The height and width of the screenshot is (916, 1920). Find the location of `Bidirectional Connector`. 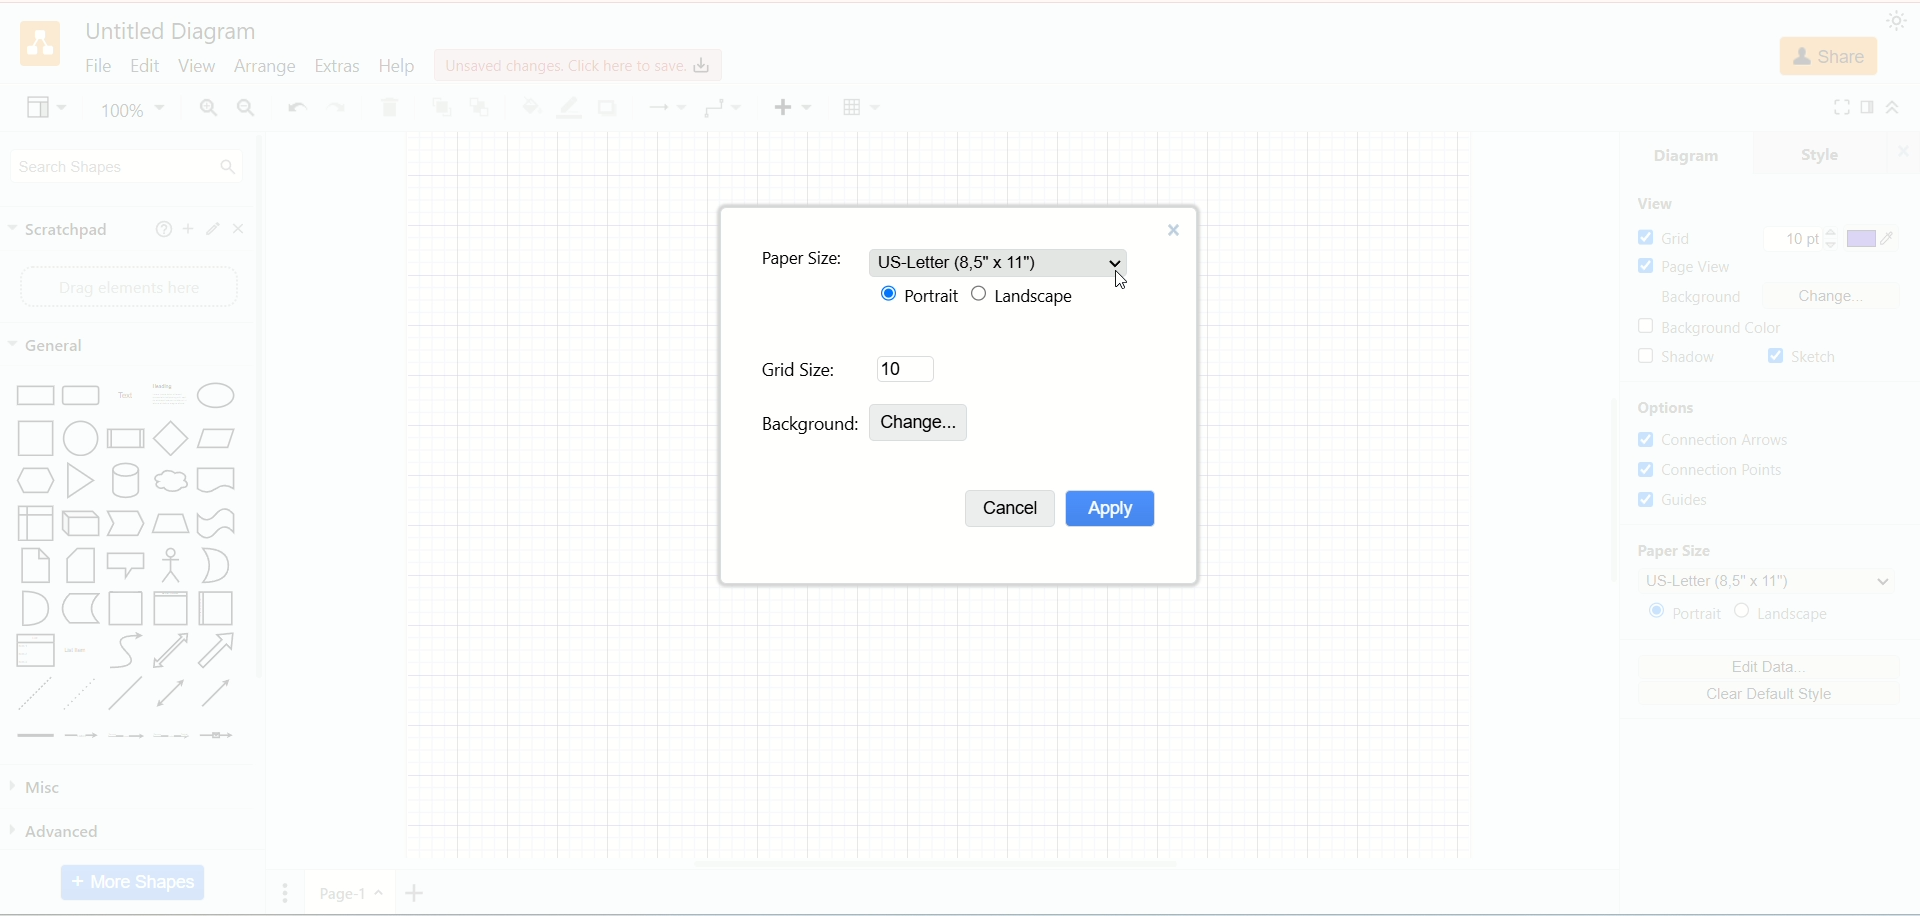

Bidirectional Connector is located at coordinates (175, 694).